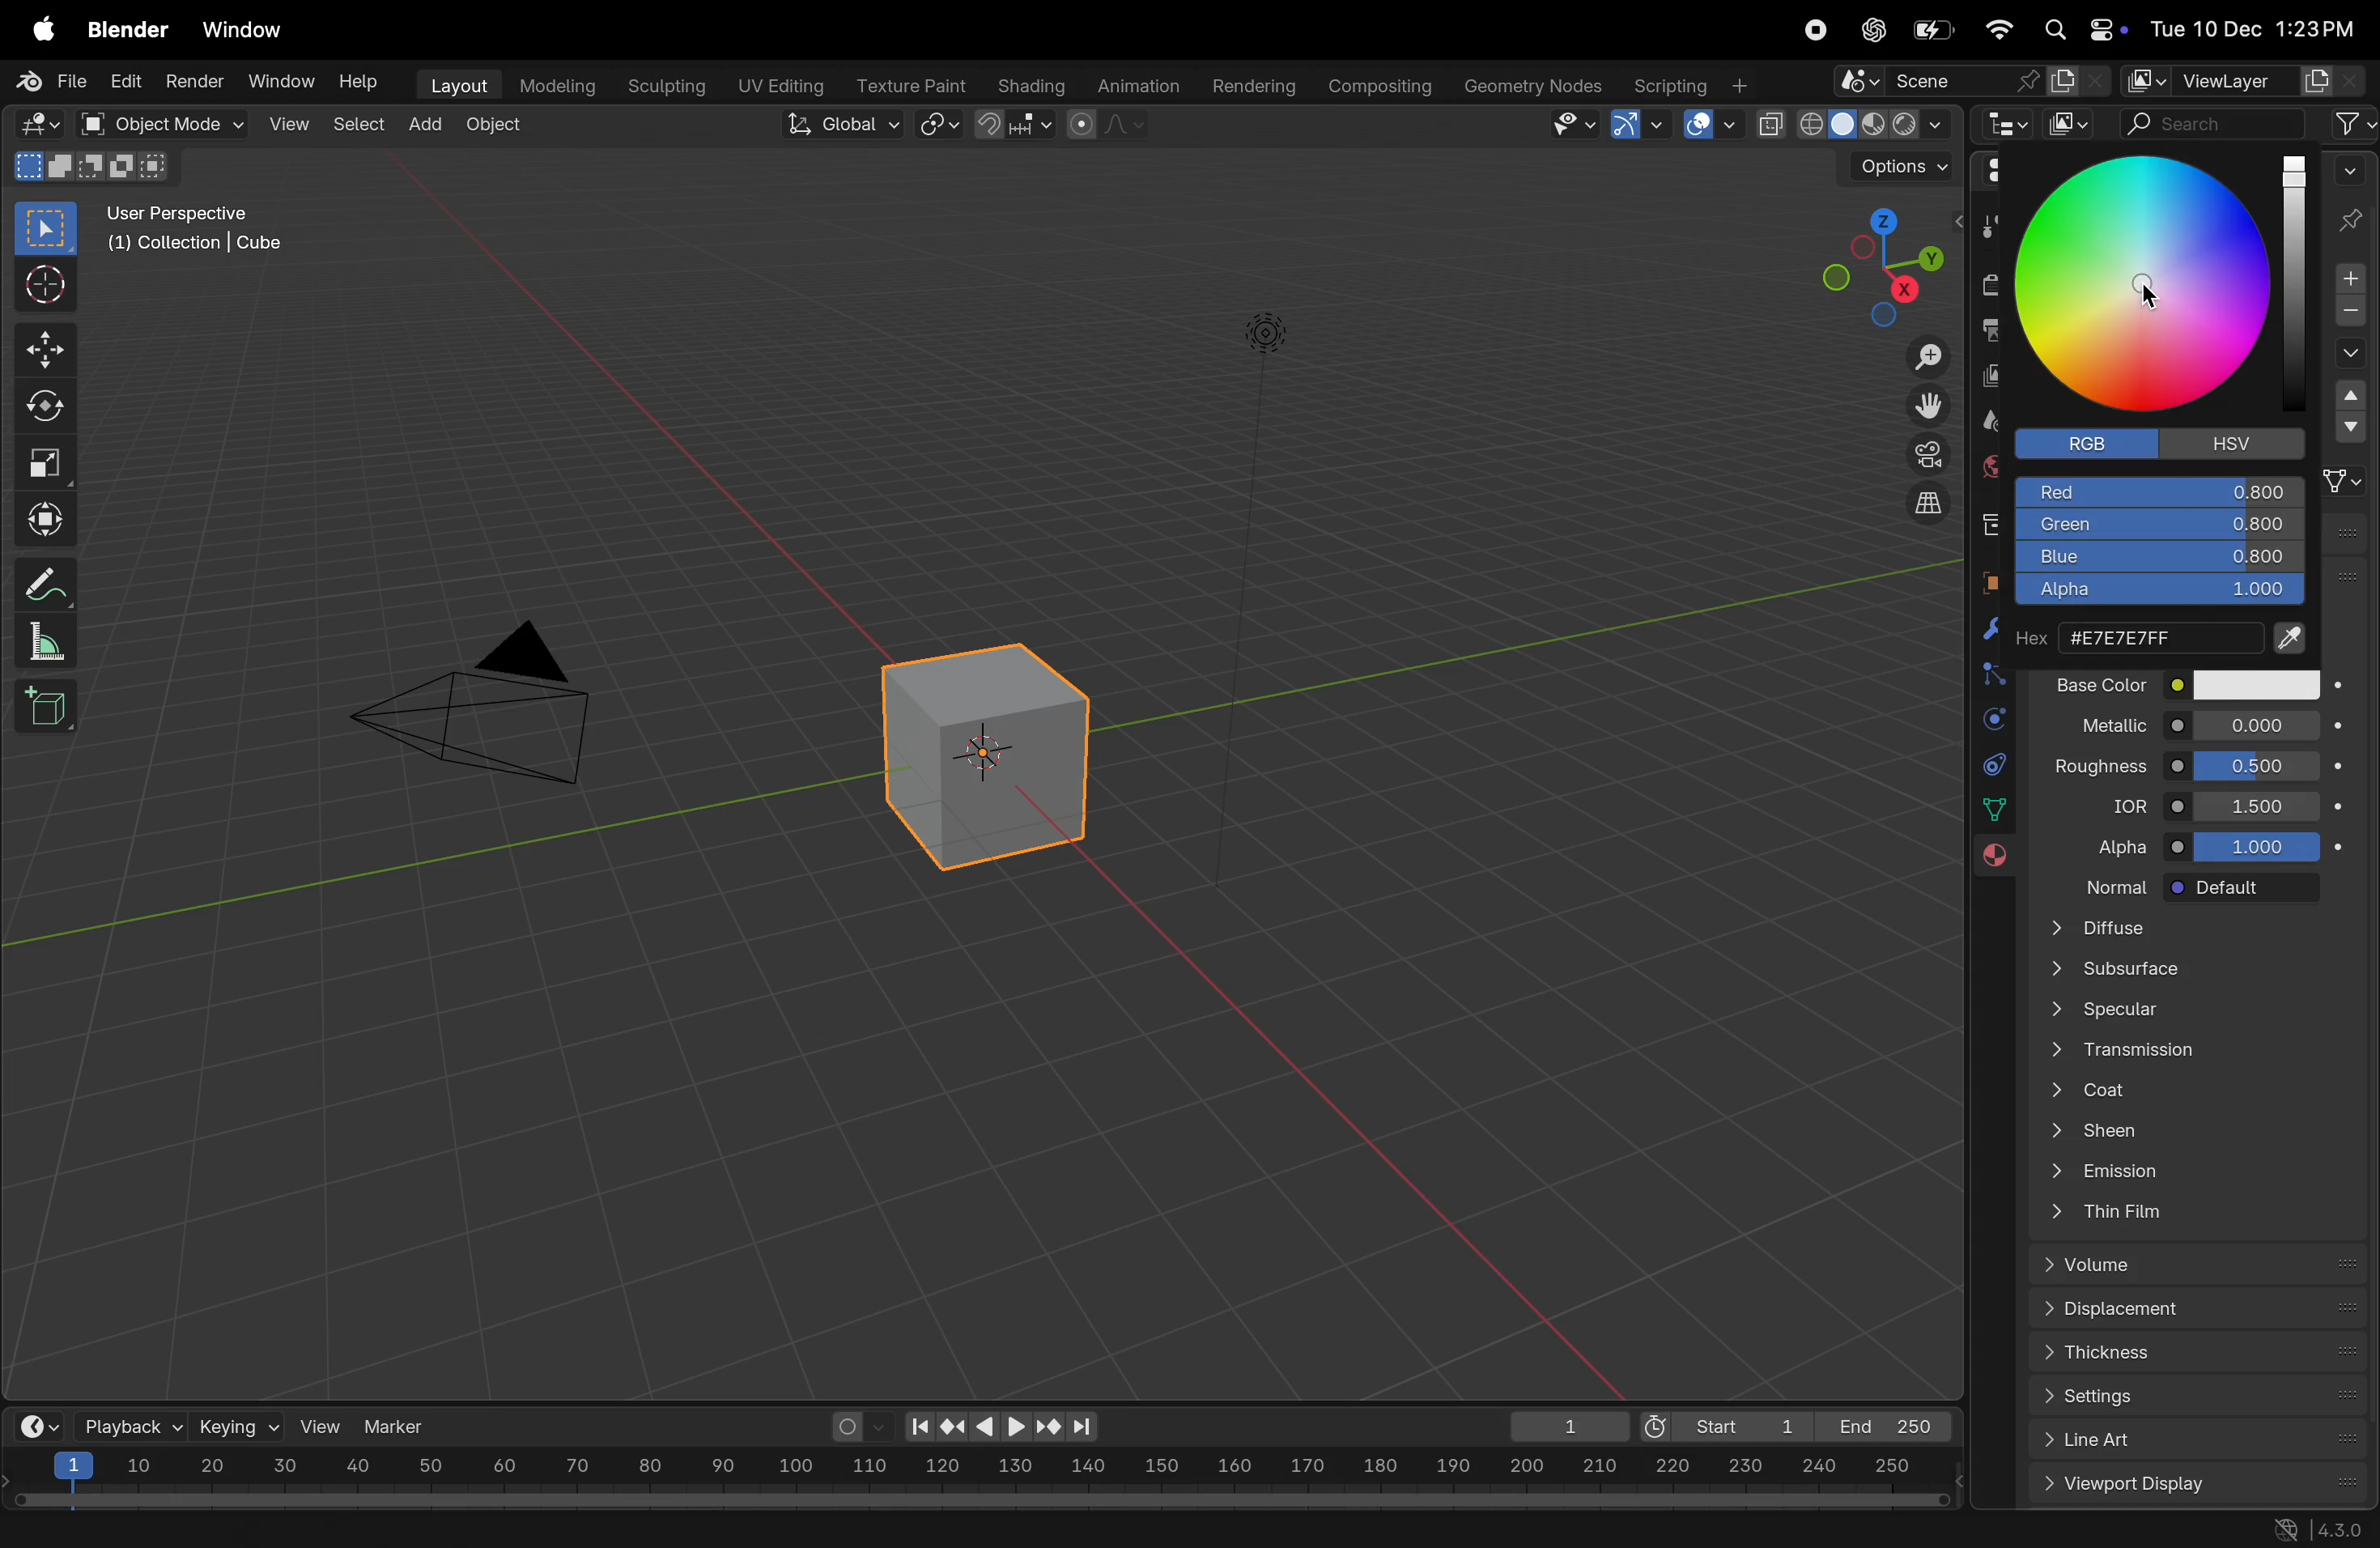 The height and width of the screenshot is (1548, 2380). What do you see at coordinates (1992, 721) in the screenshot?
I see `physics` at bounding box center [1992, 721].